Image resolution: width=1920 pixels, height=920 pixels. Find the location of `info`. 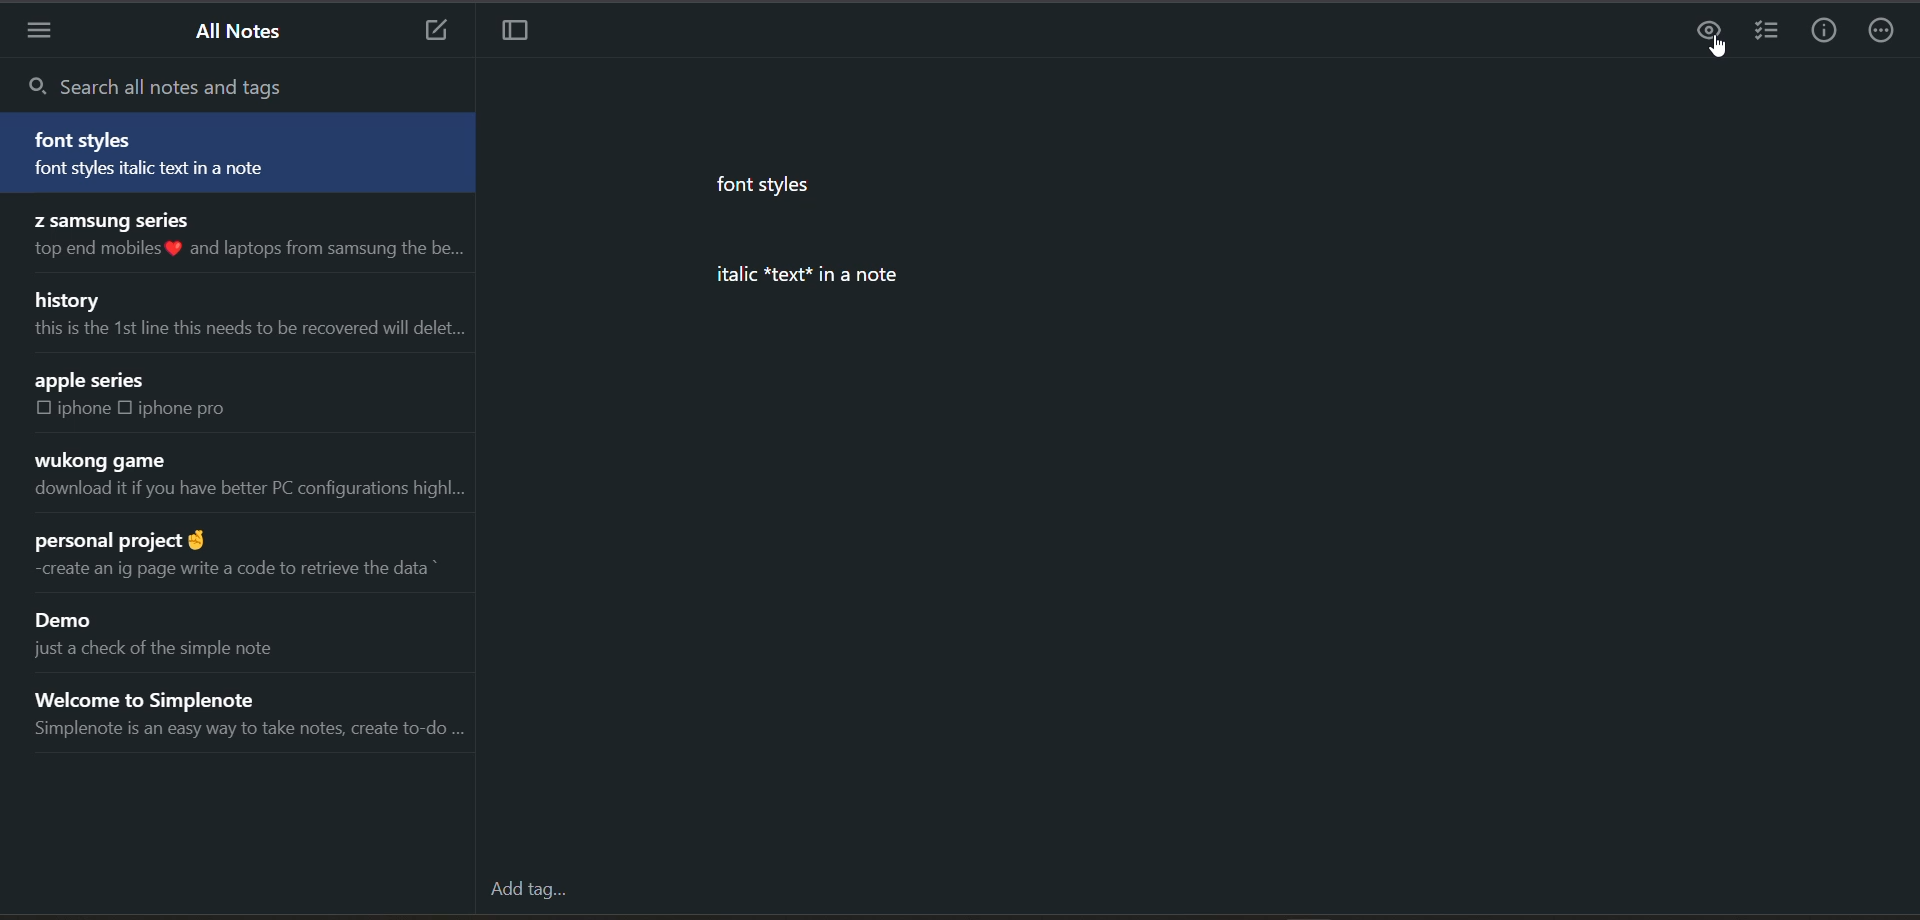

info is located at coordinates (1828, 28).